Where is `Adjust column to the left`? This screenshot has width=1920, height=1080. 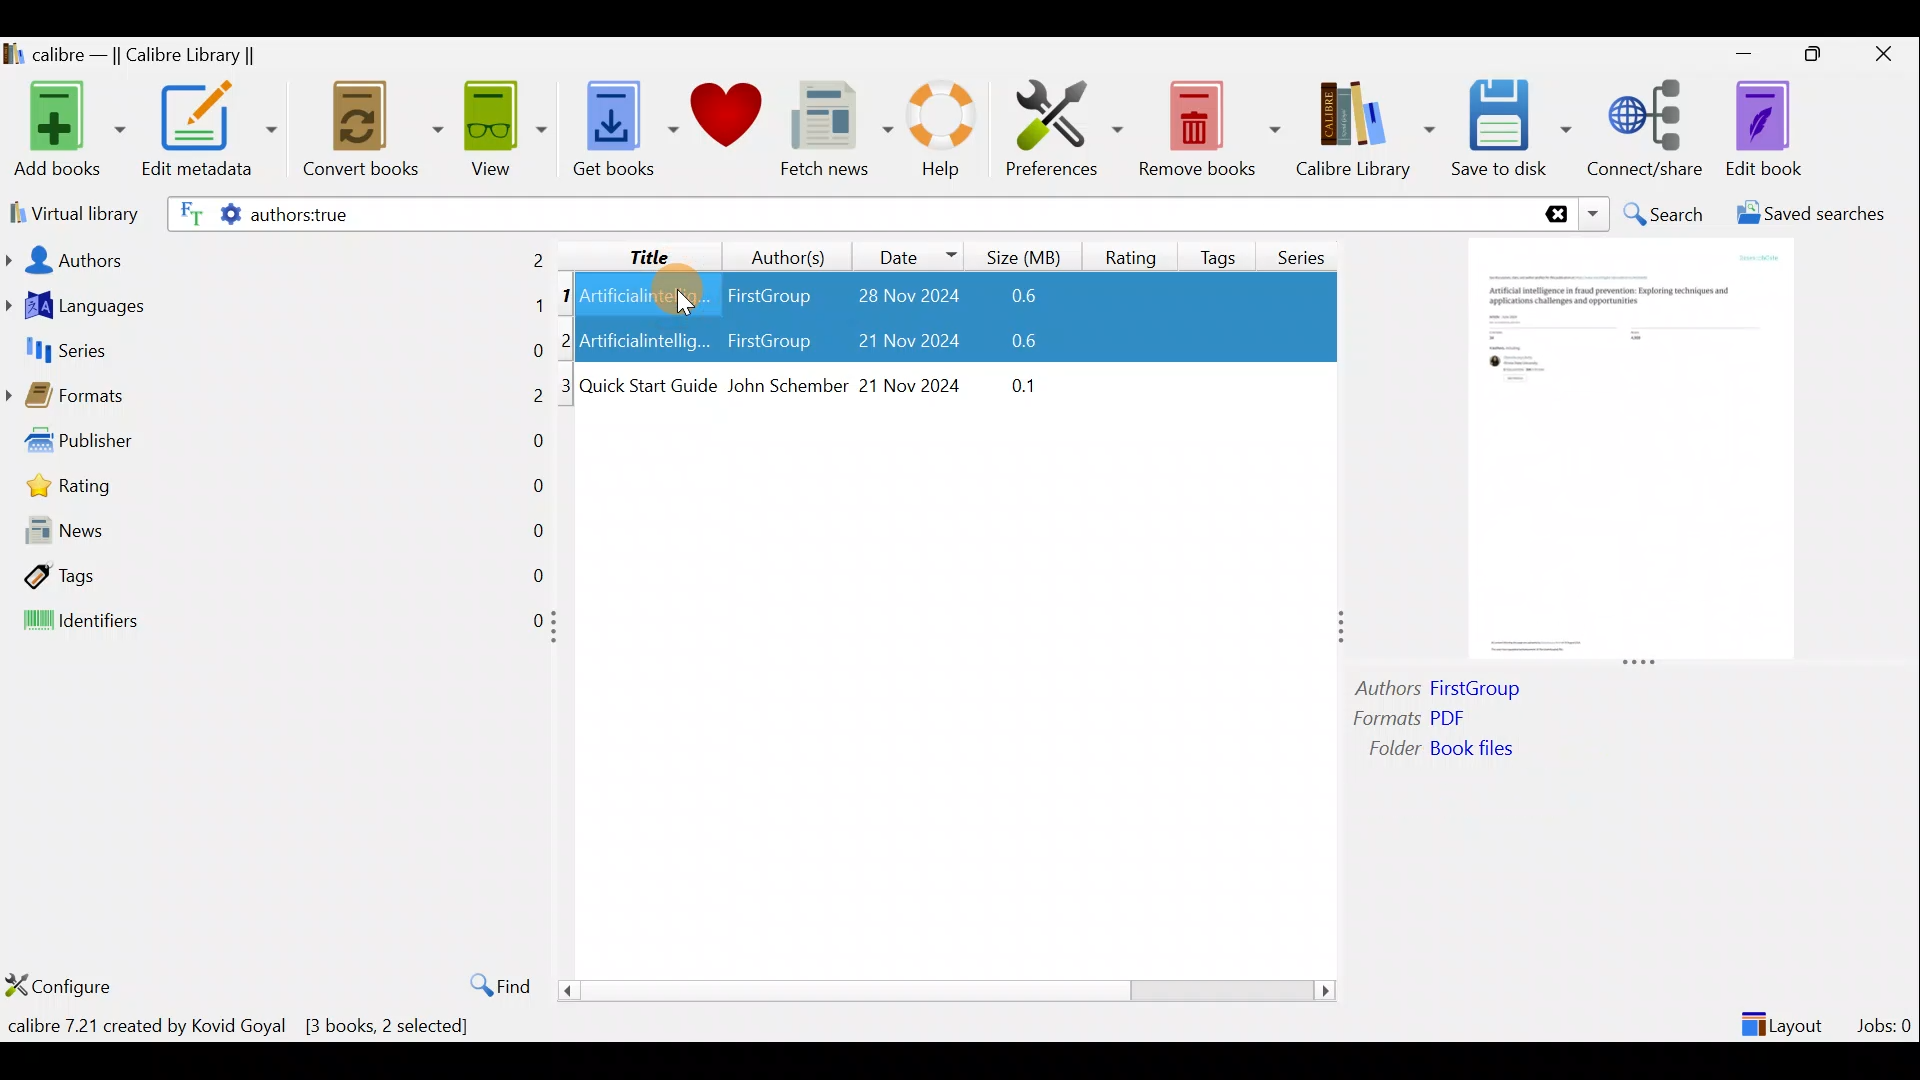 Adjust column to the left is located at coordinates (560, 633).